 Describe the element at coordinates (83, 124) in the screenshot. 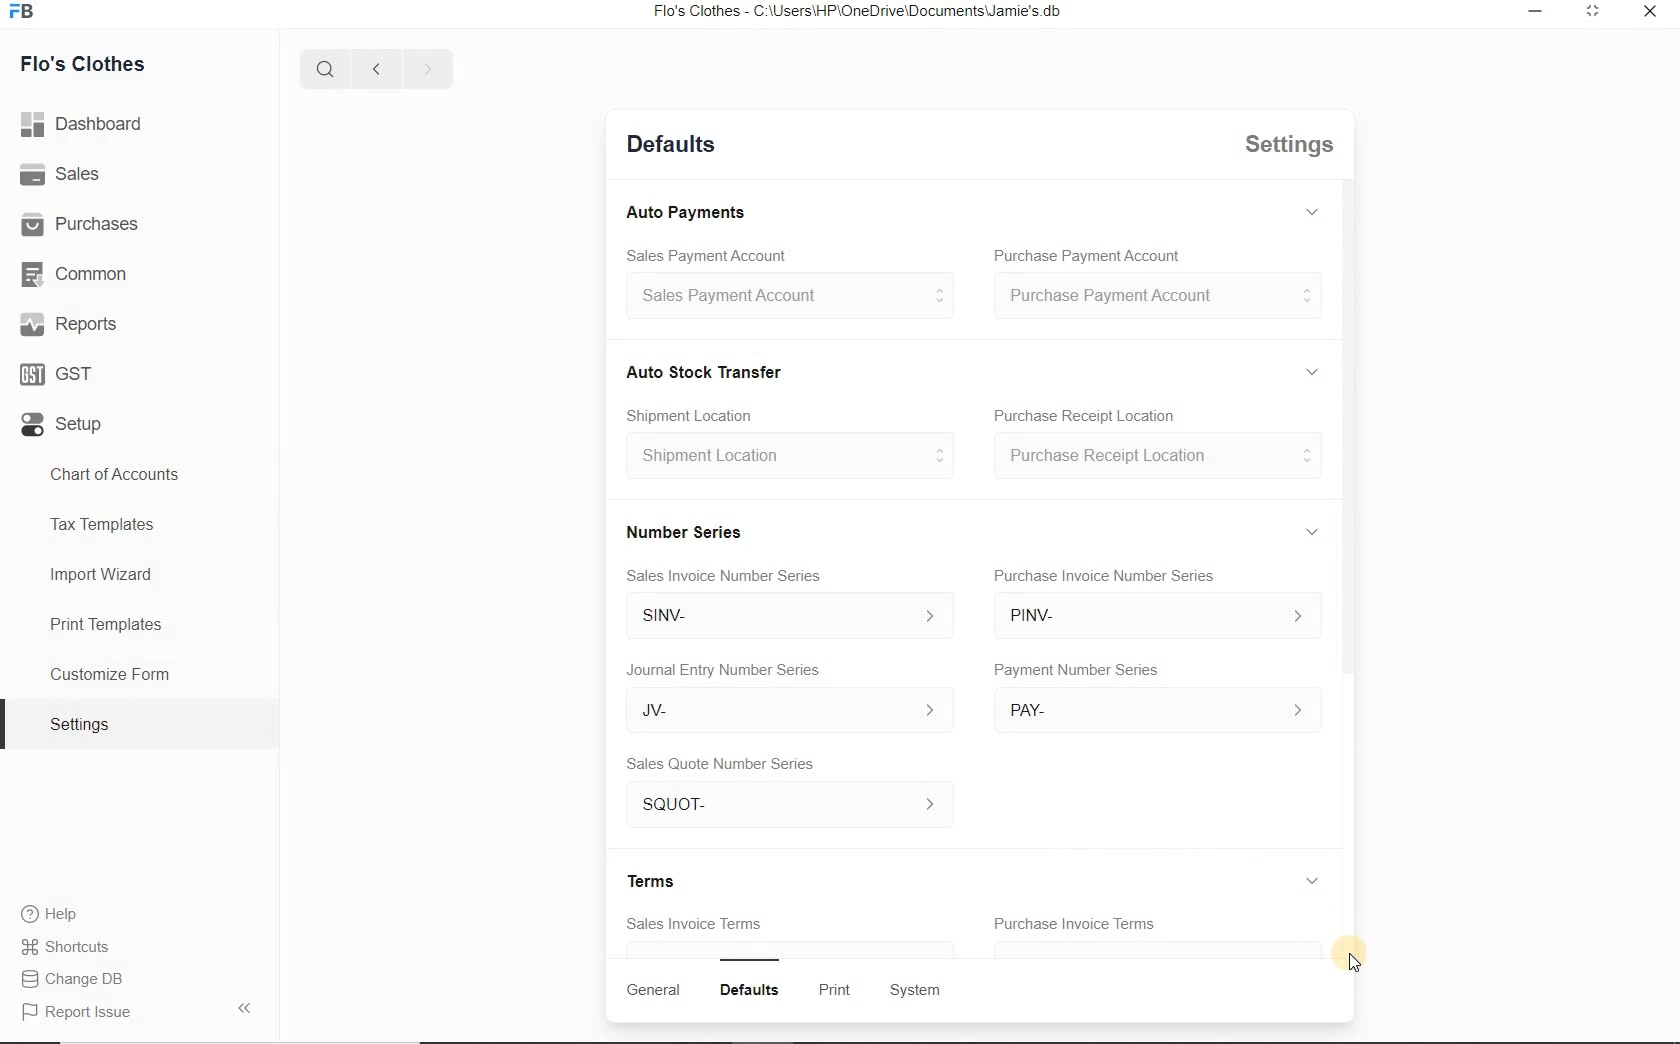

I see `Dashboard` at that location.